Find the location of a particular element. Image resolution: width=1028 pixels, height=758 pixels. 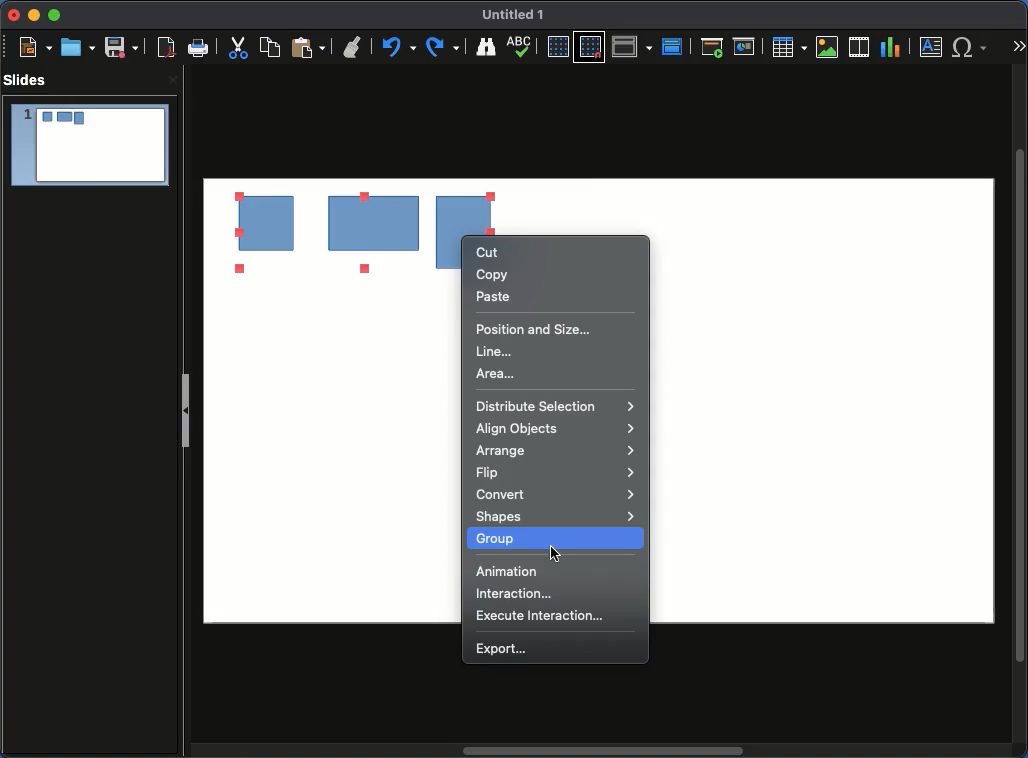

cursor is located at coordinates (557, 552).